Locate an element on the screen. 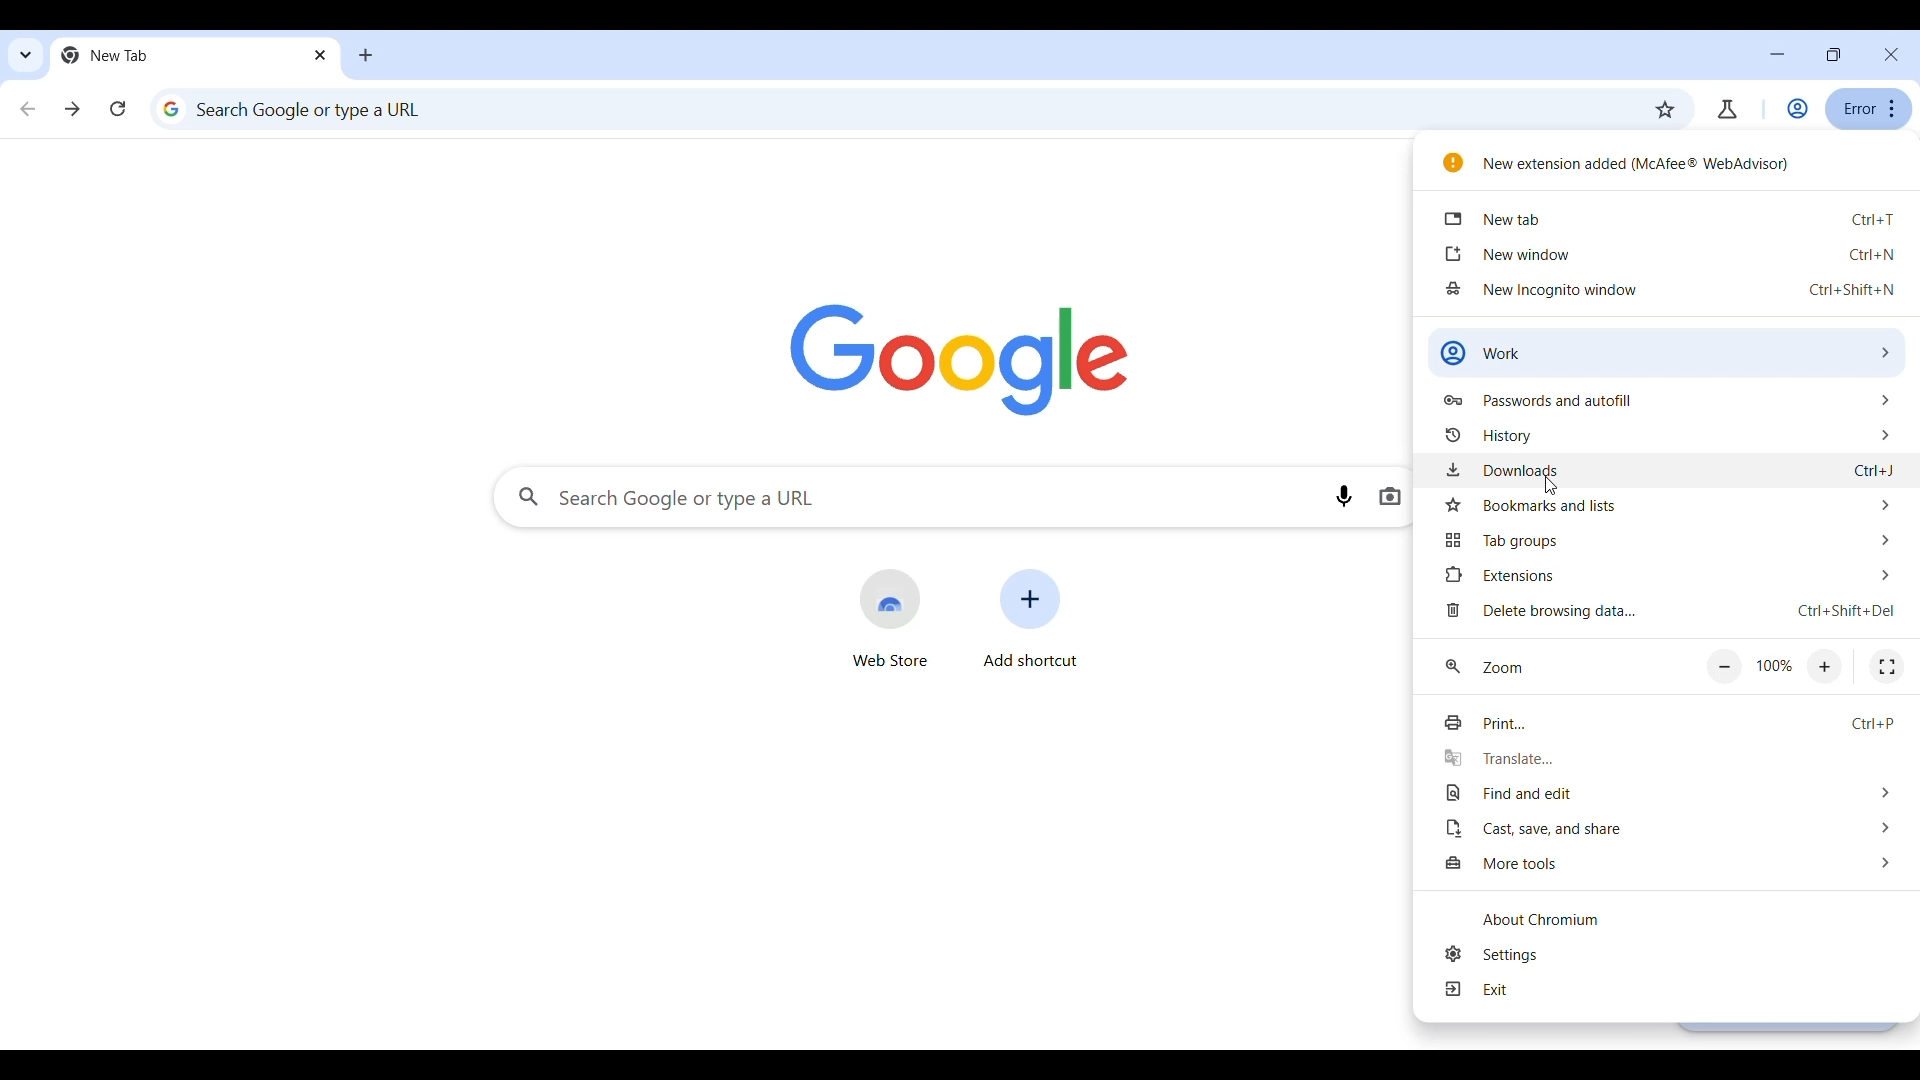 The height and width of the screenshot is (1080, 1920). Cursor  is located at coordinates (1551, 486).